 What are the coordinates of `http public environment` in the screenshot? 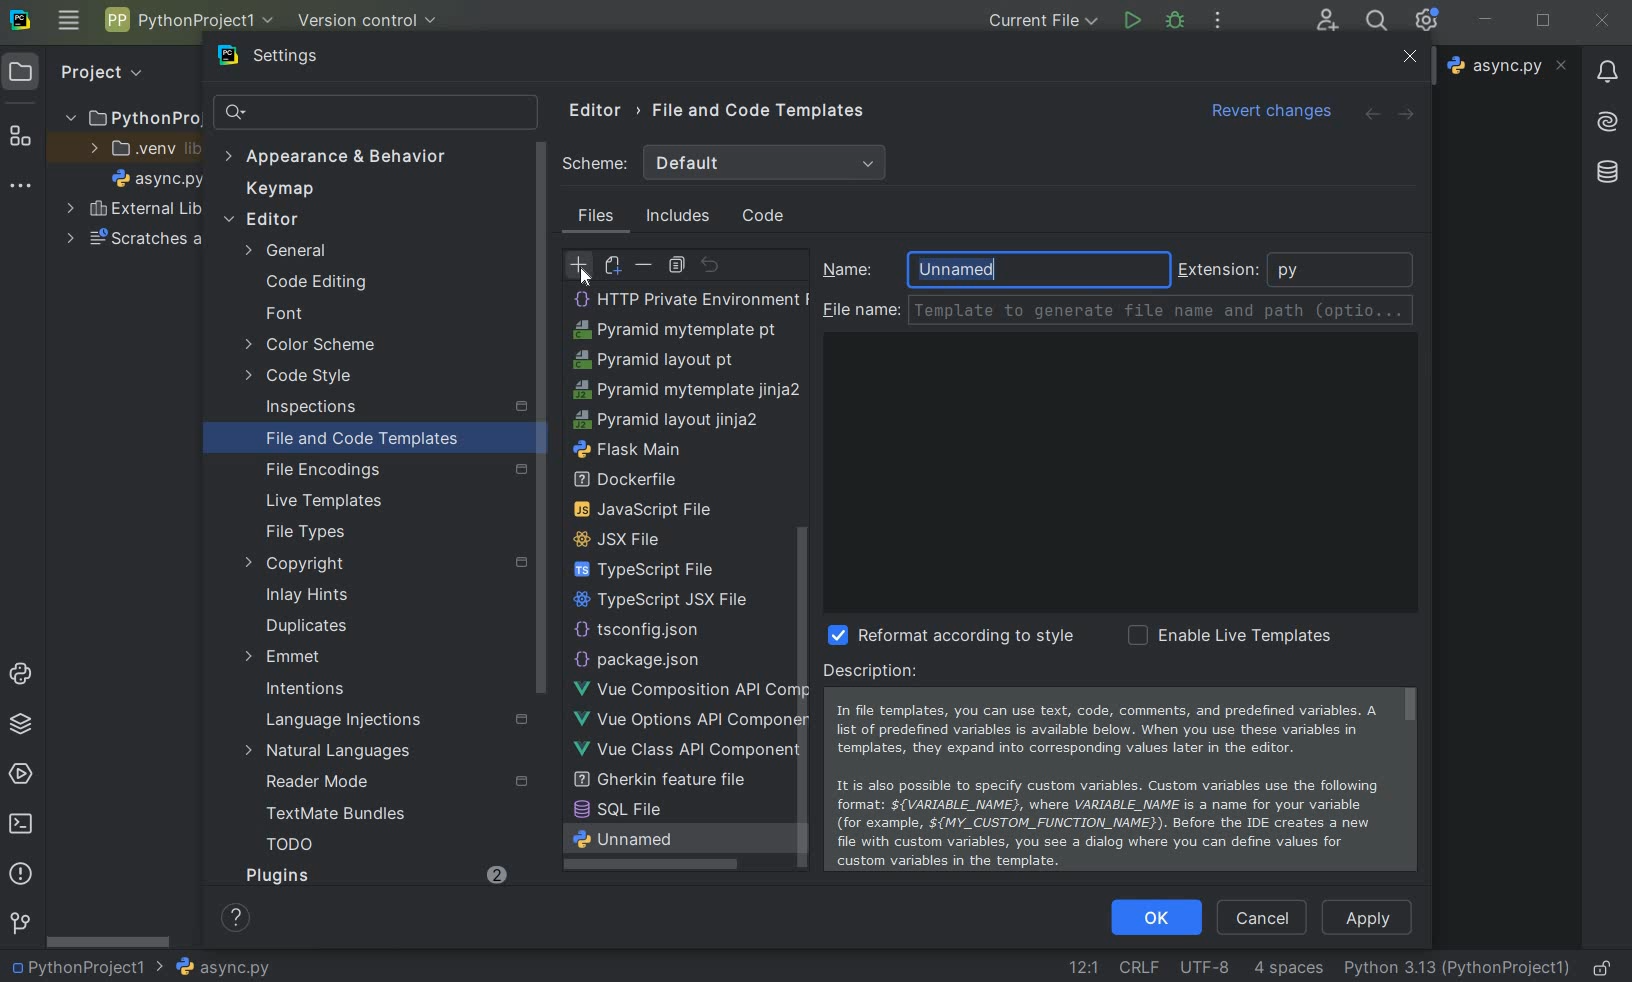 It's located at (688, 686).